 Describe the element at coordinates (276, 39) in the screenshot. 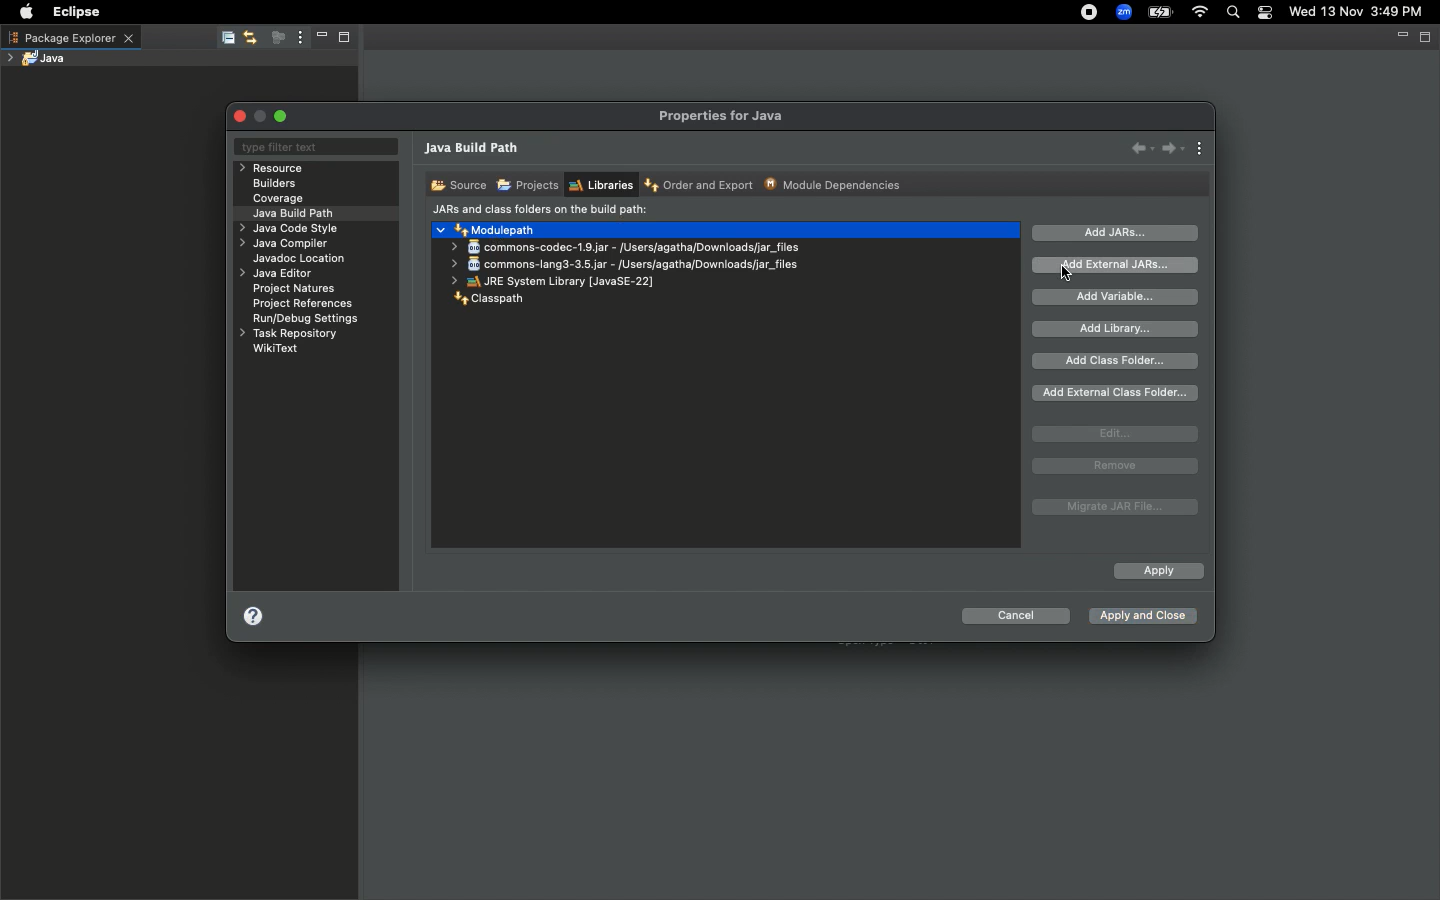

I see `Focus on active task` at that location.